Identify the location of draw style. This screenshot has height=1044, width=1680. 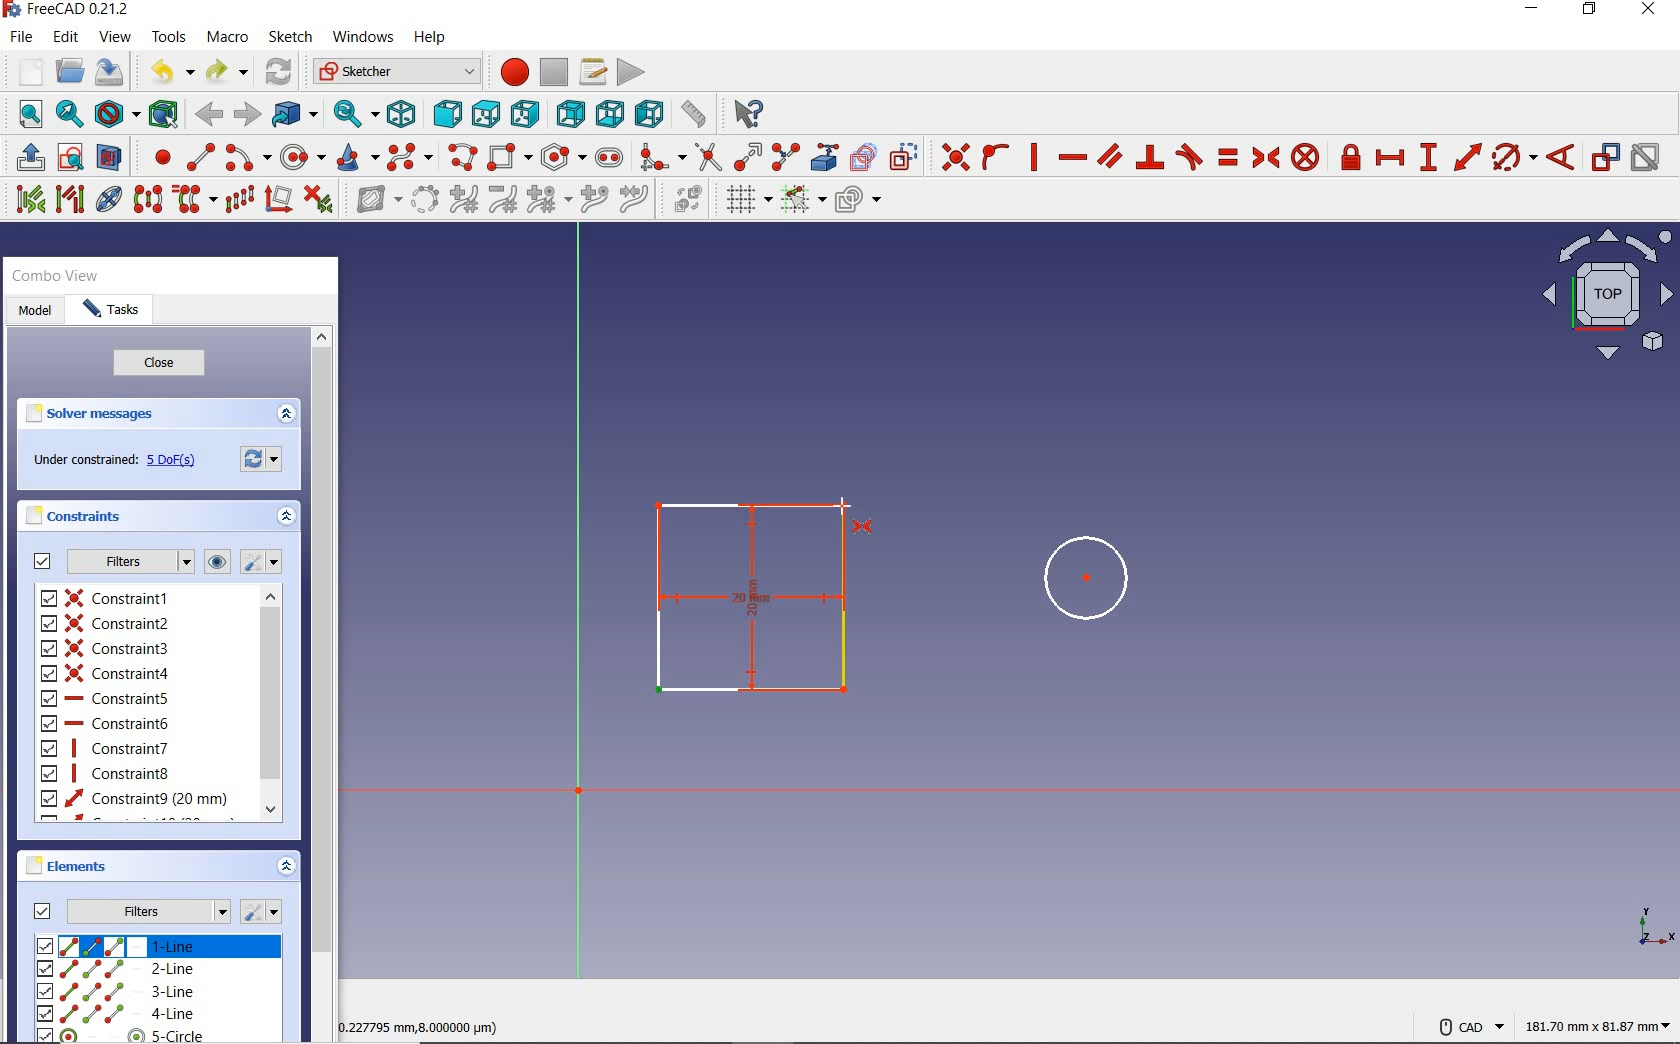
(114, 113).